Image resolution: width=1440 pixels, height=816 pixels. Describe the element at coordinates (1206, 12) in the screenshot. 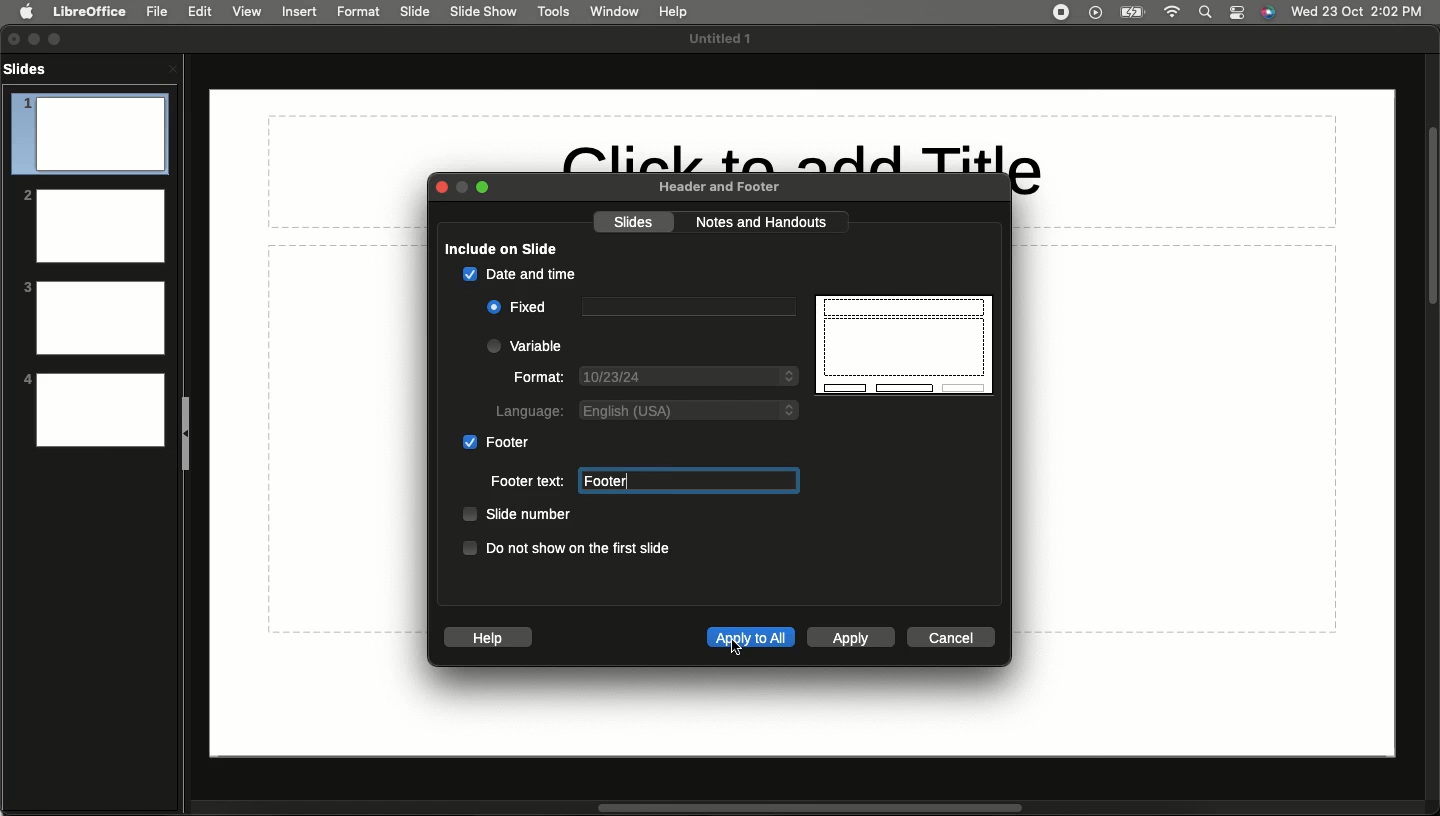

I see `Search` at that location.